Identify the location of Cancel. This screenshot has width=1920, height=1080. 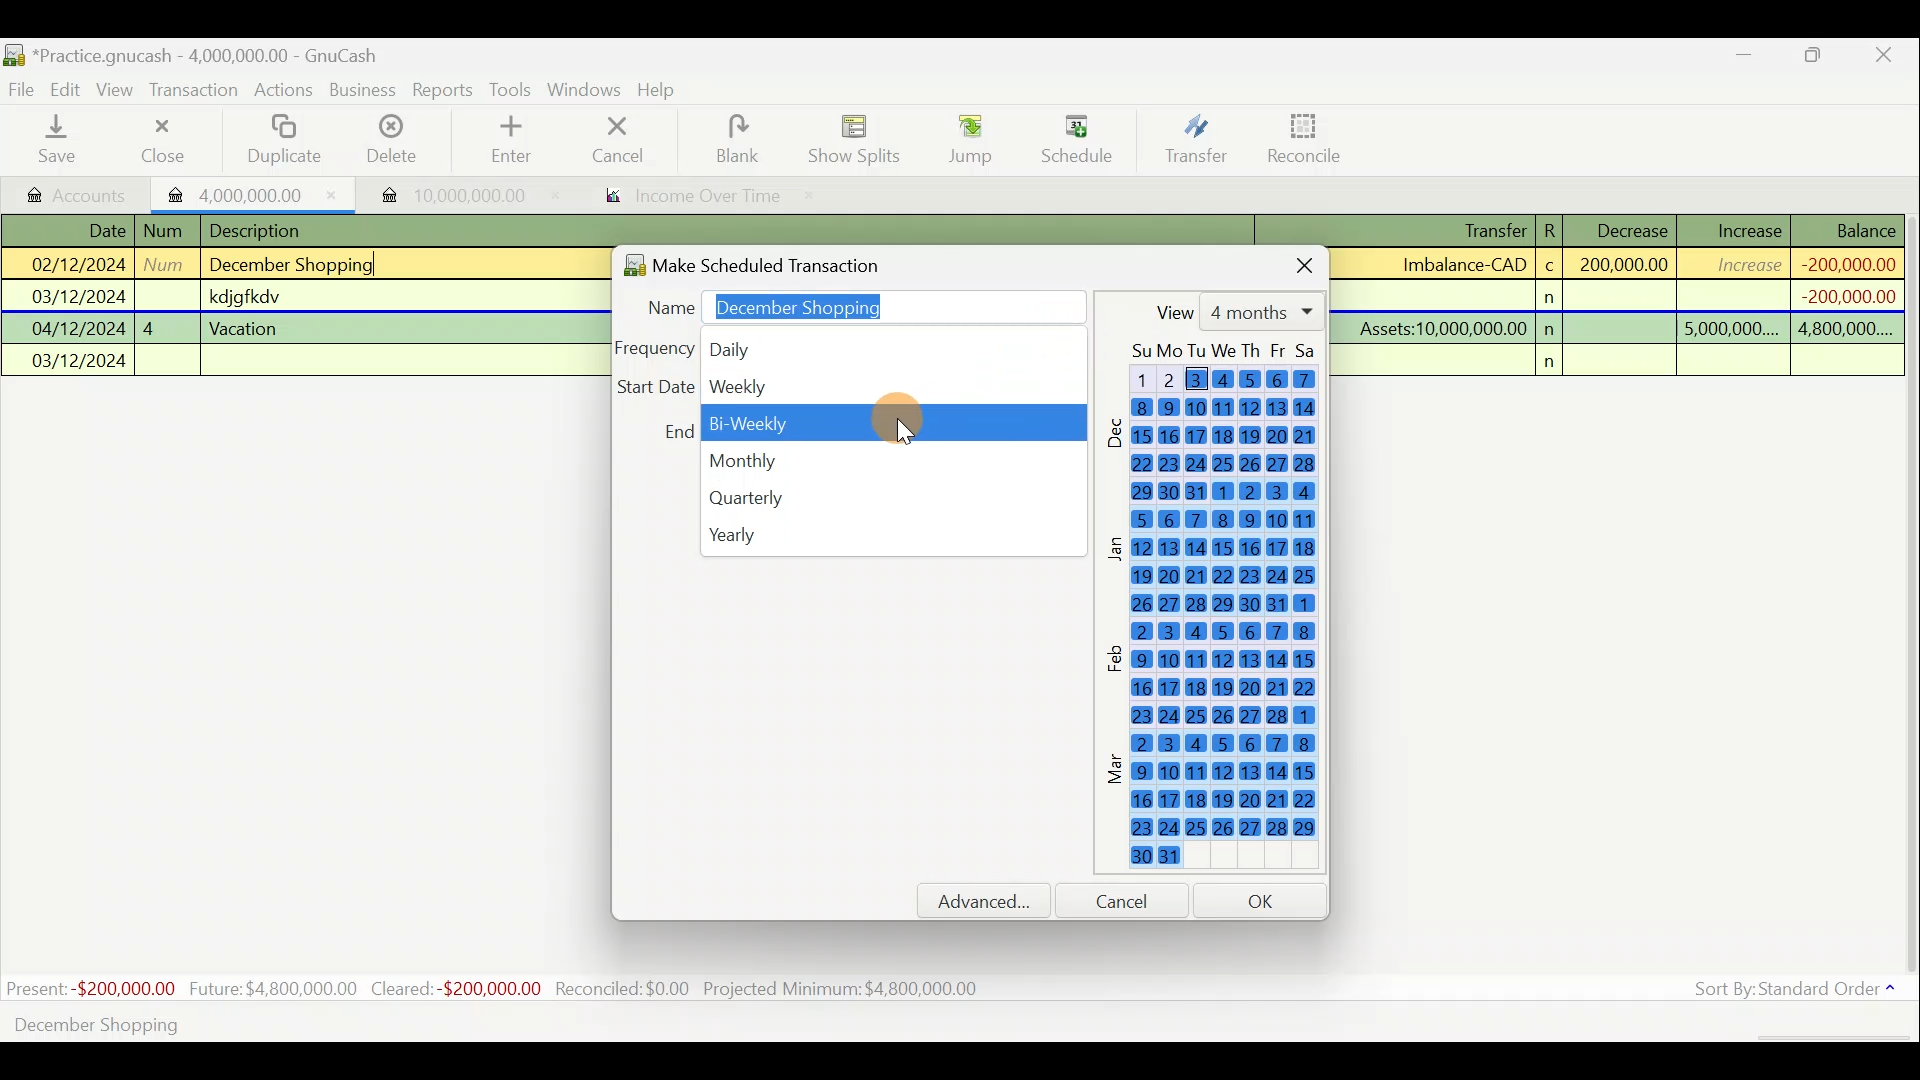
(619, 138).